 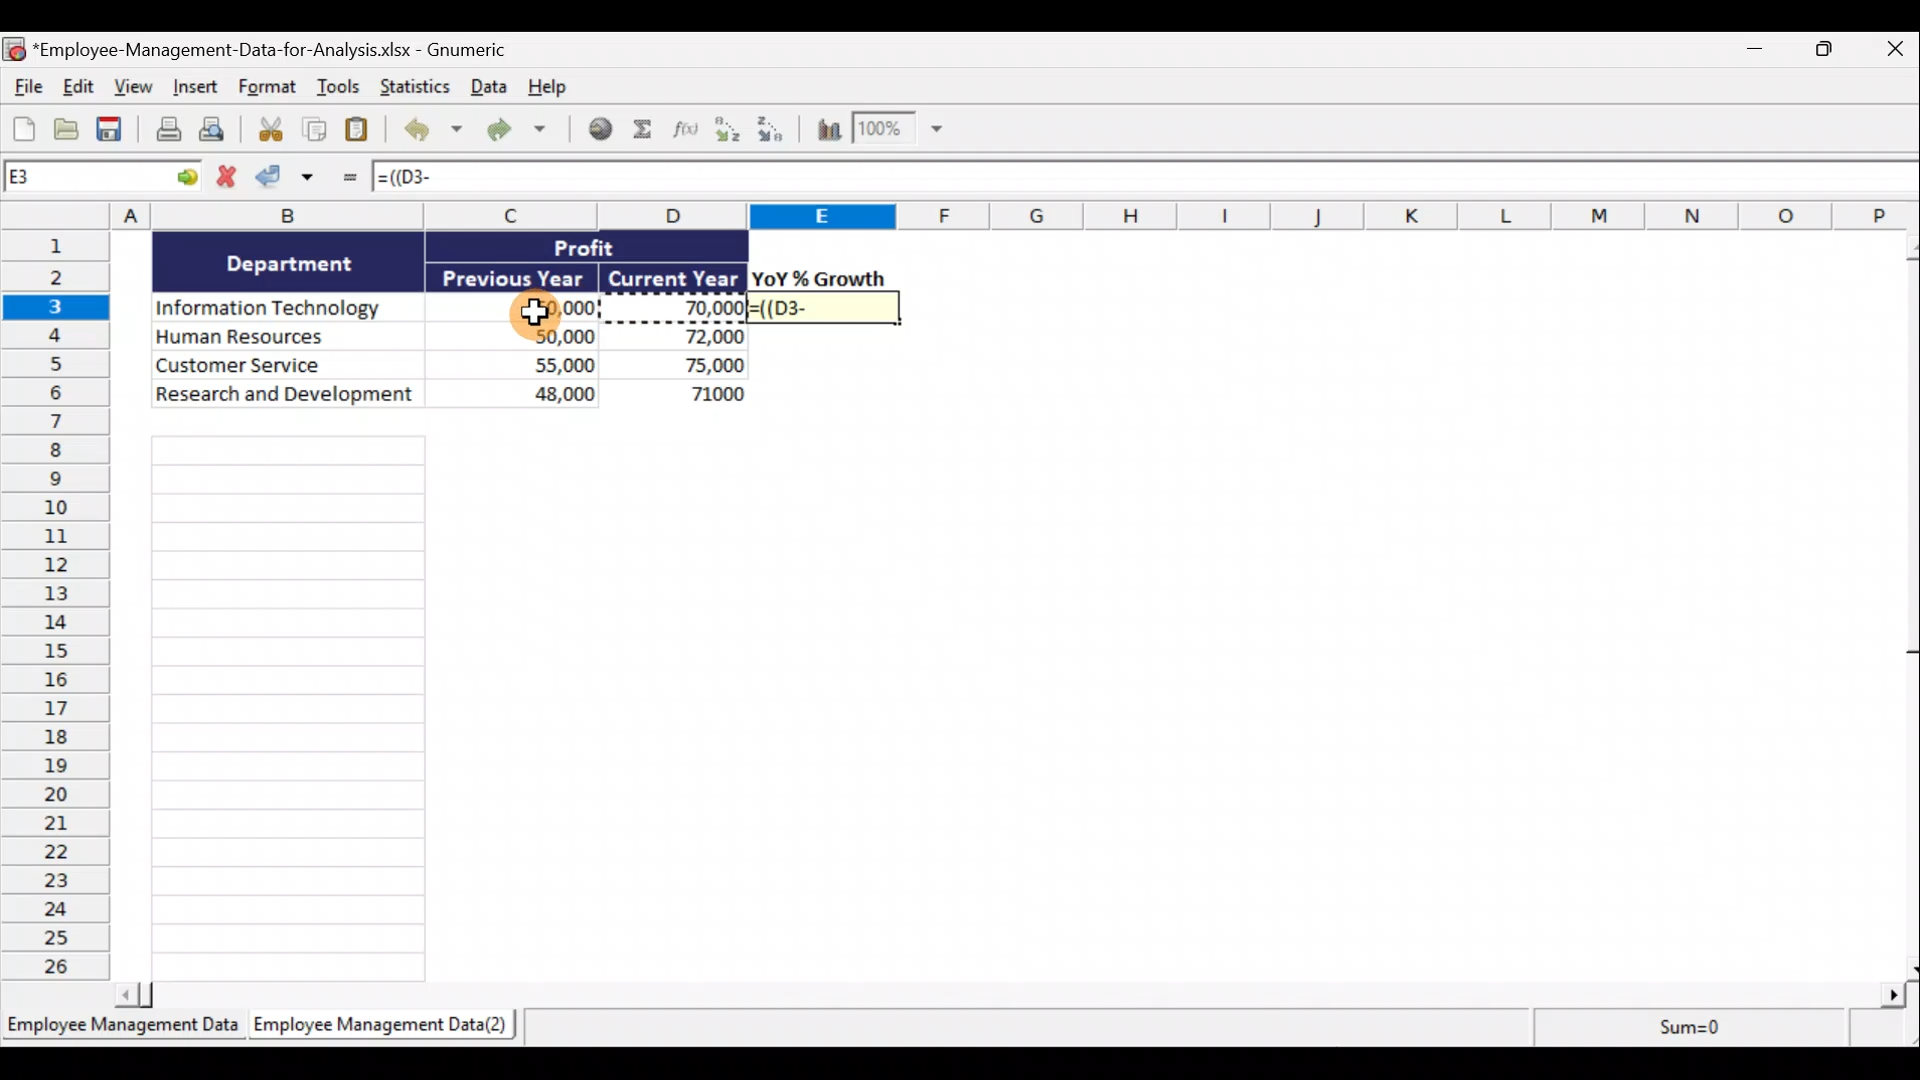 What do you see at coordinates (547, 88) in the screenshot?
I see `Help` at bounding box center [547, 88].